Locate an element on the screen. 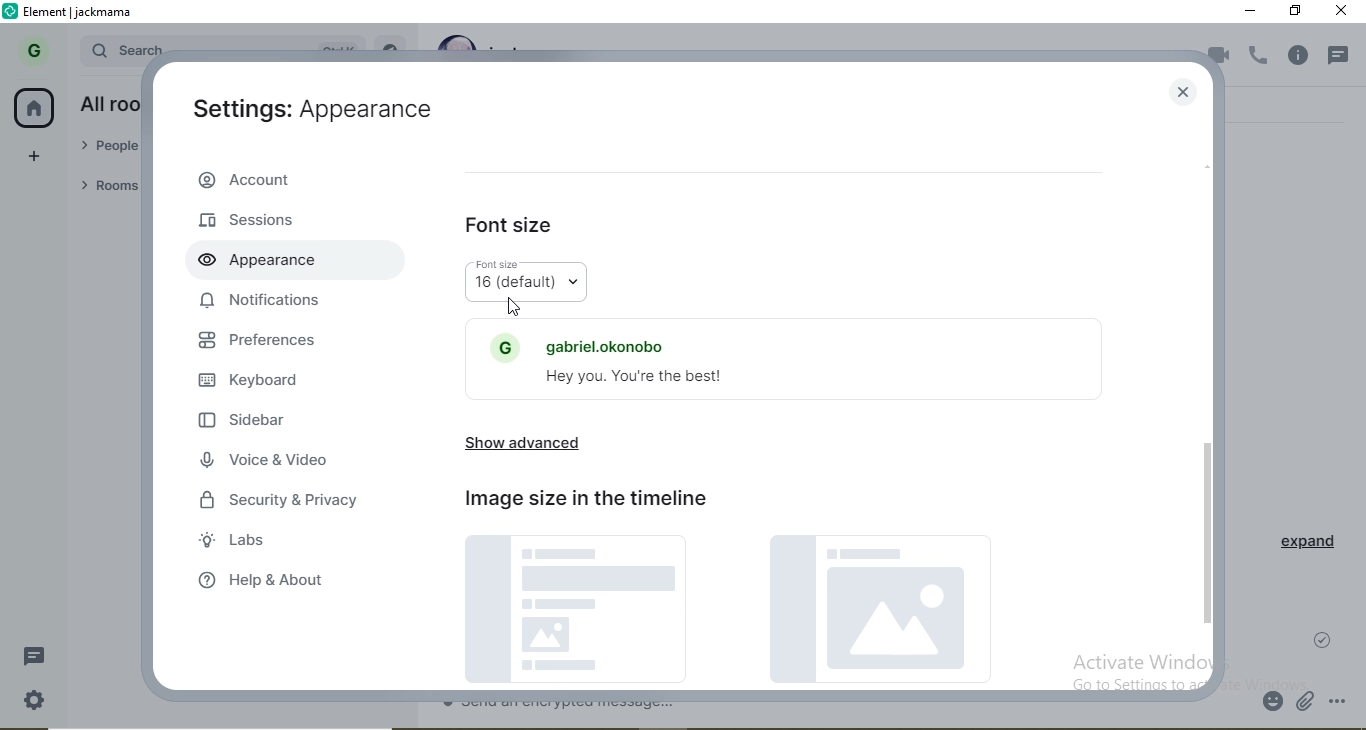  picture is located at coordinates (736, 613).